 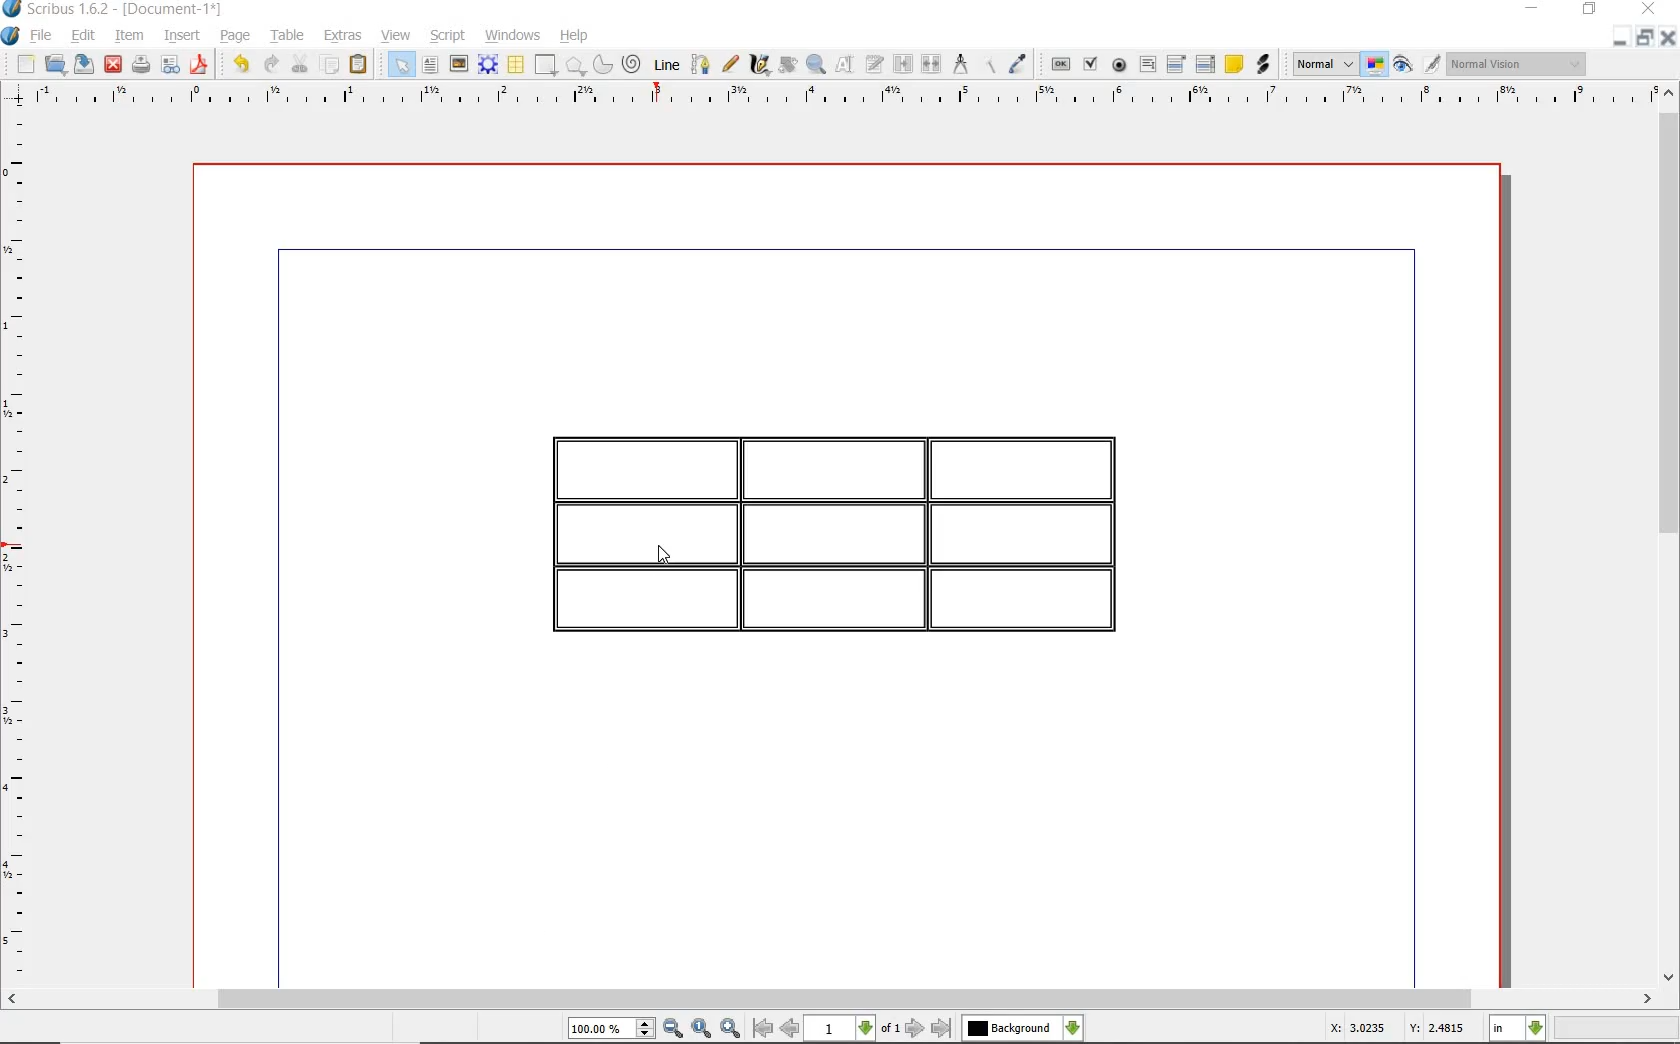 I want to click on select current unit, so click(x=1517, y=1029).